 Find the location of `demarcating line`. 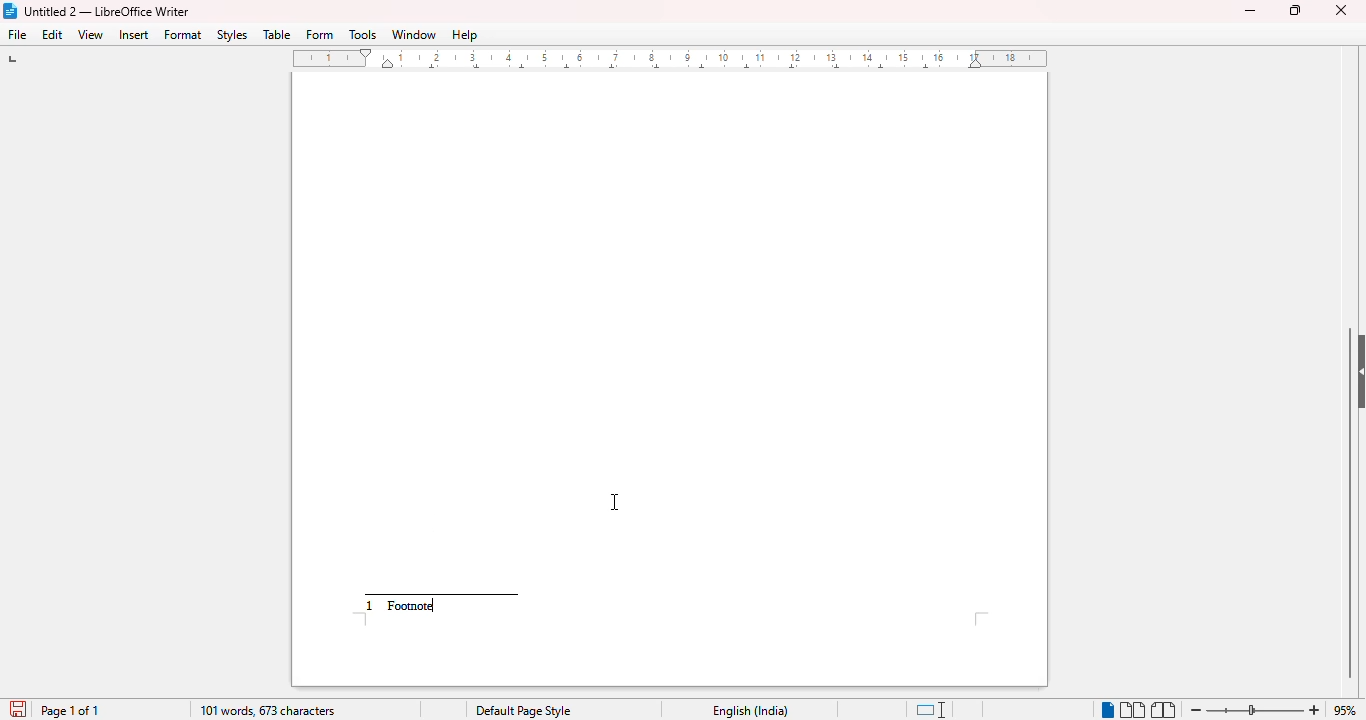

demarcating line is located at coordinates (447, 590).